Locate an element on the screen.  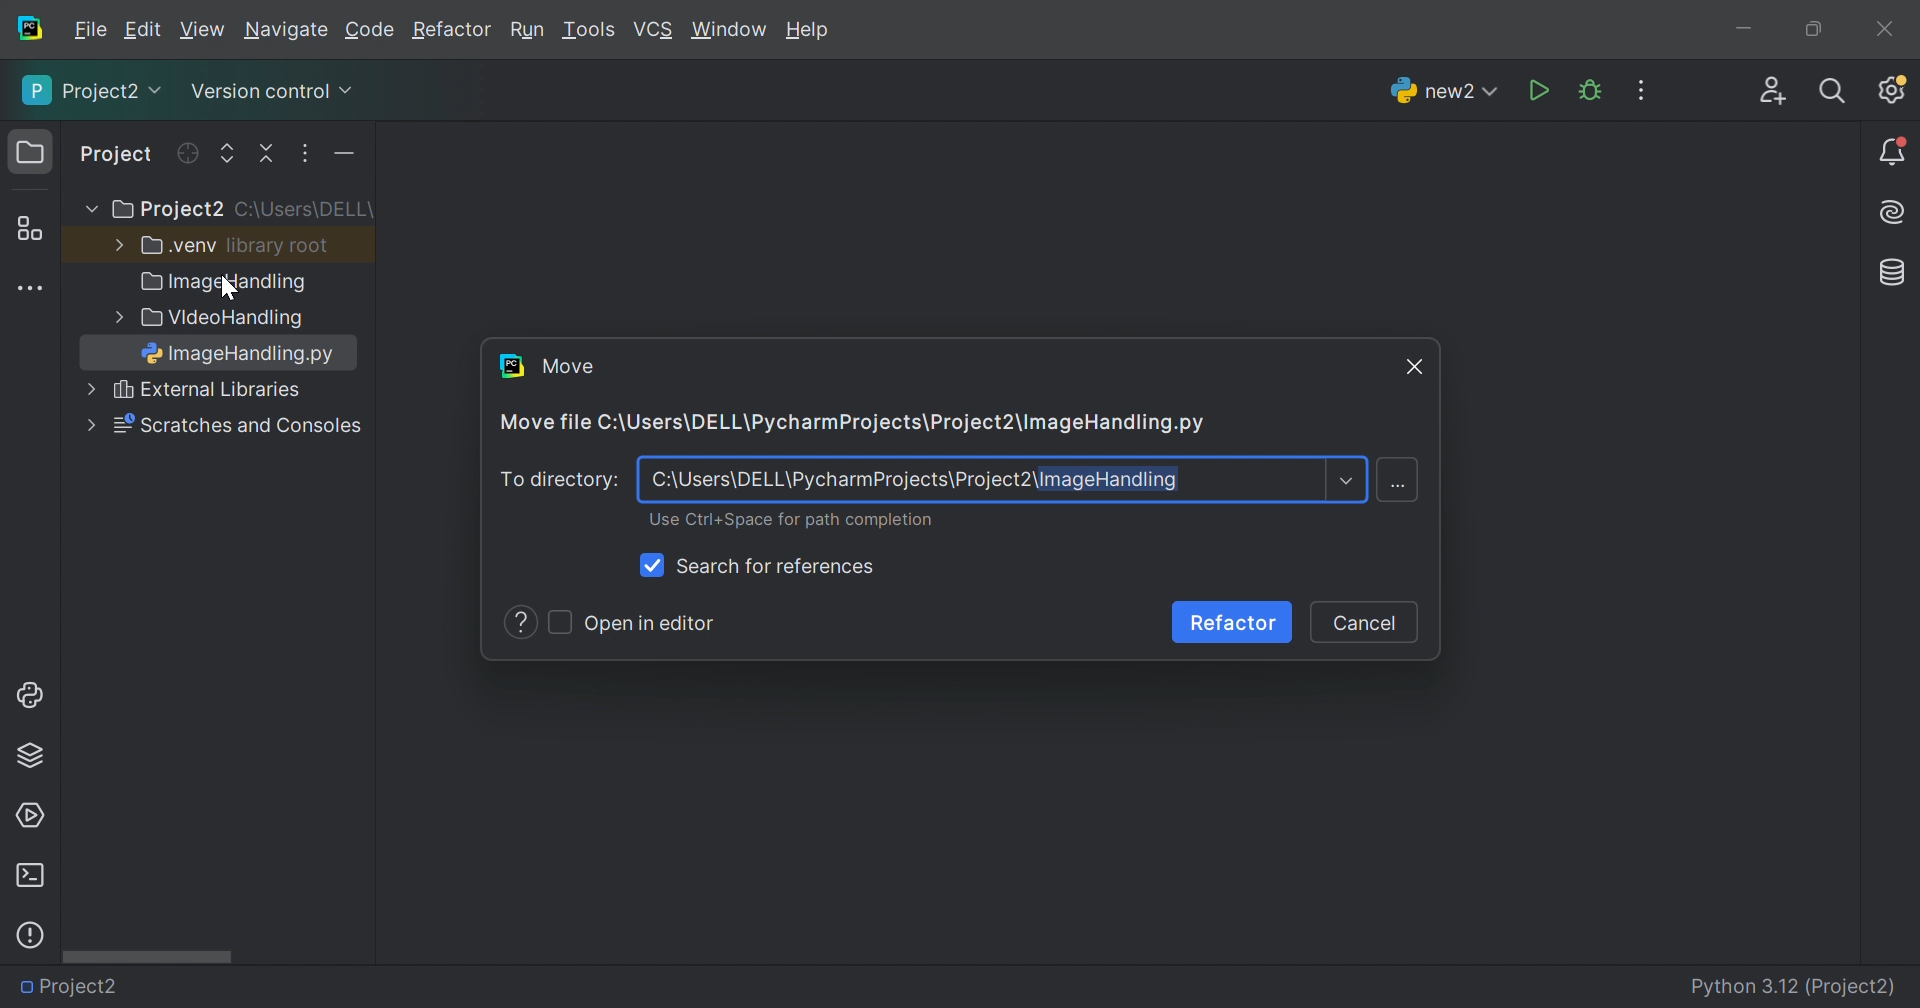
PyCharm icon is located at coordinates (28, 29).